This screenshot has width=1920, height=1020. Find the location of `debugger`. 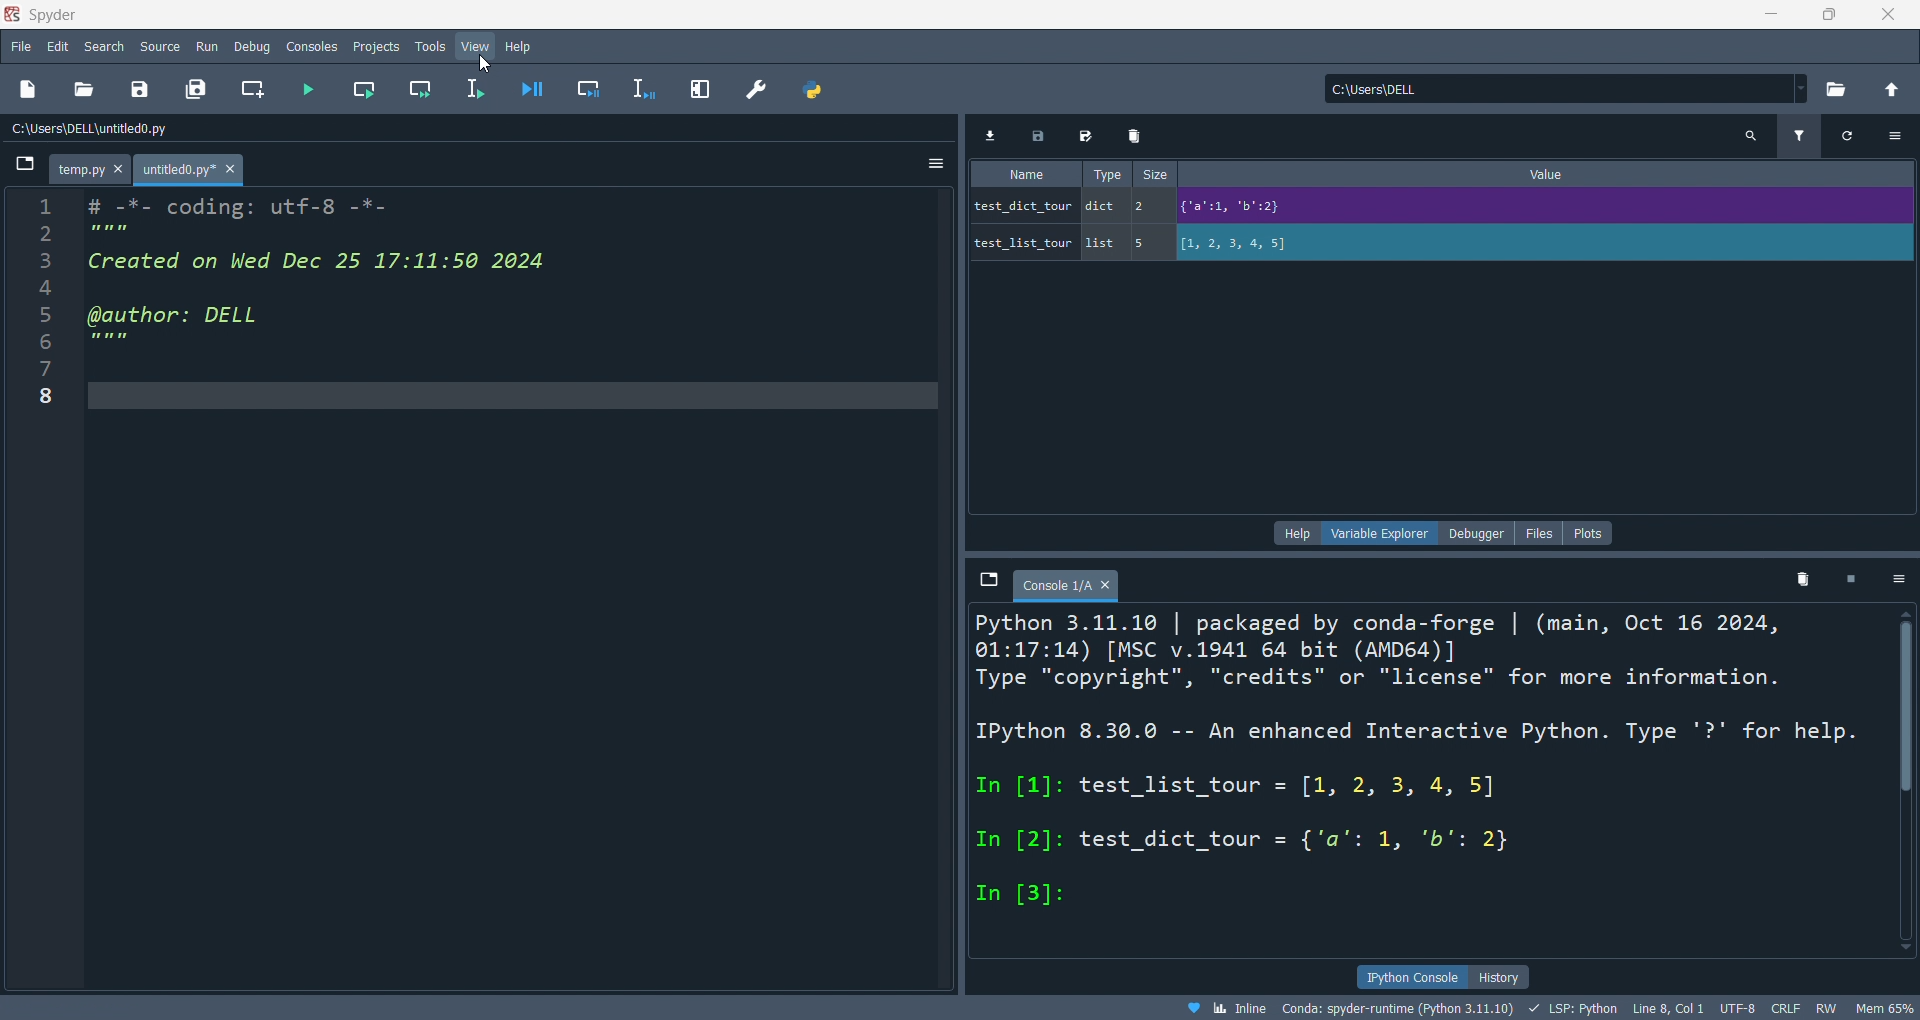

debugger is located at coordinates (1473, 533).